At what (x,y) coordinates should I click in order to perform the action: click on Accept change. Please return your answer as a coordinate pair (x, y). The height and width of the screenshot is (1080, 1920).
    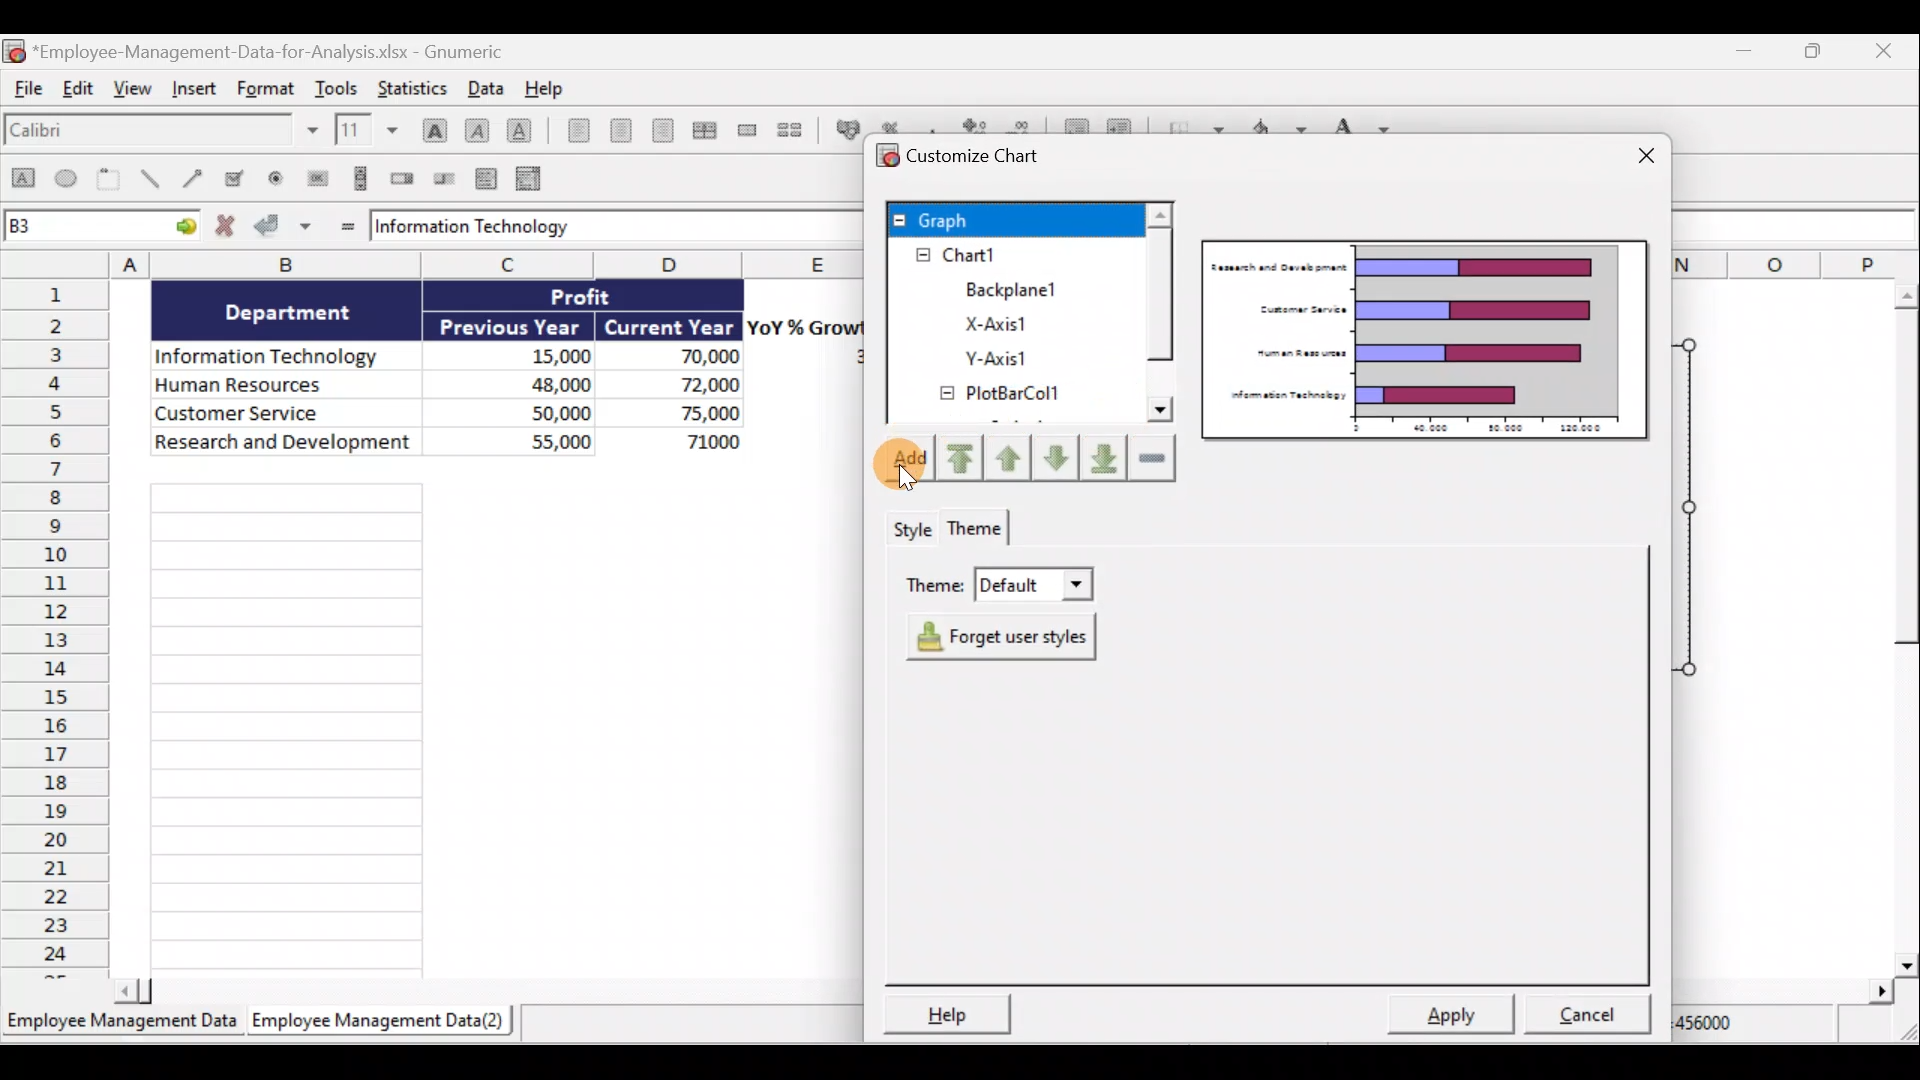
    Looking at the image, I should click on (282, 226).